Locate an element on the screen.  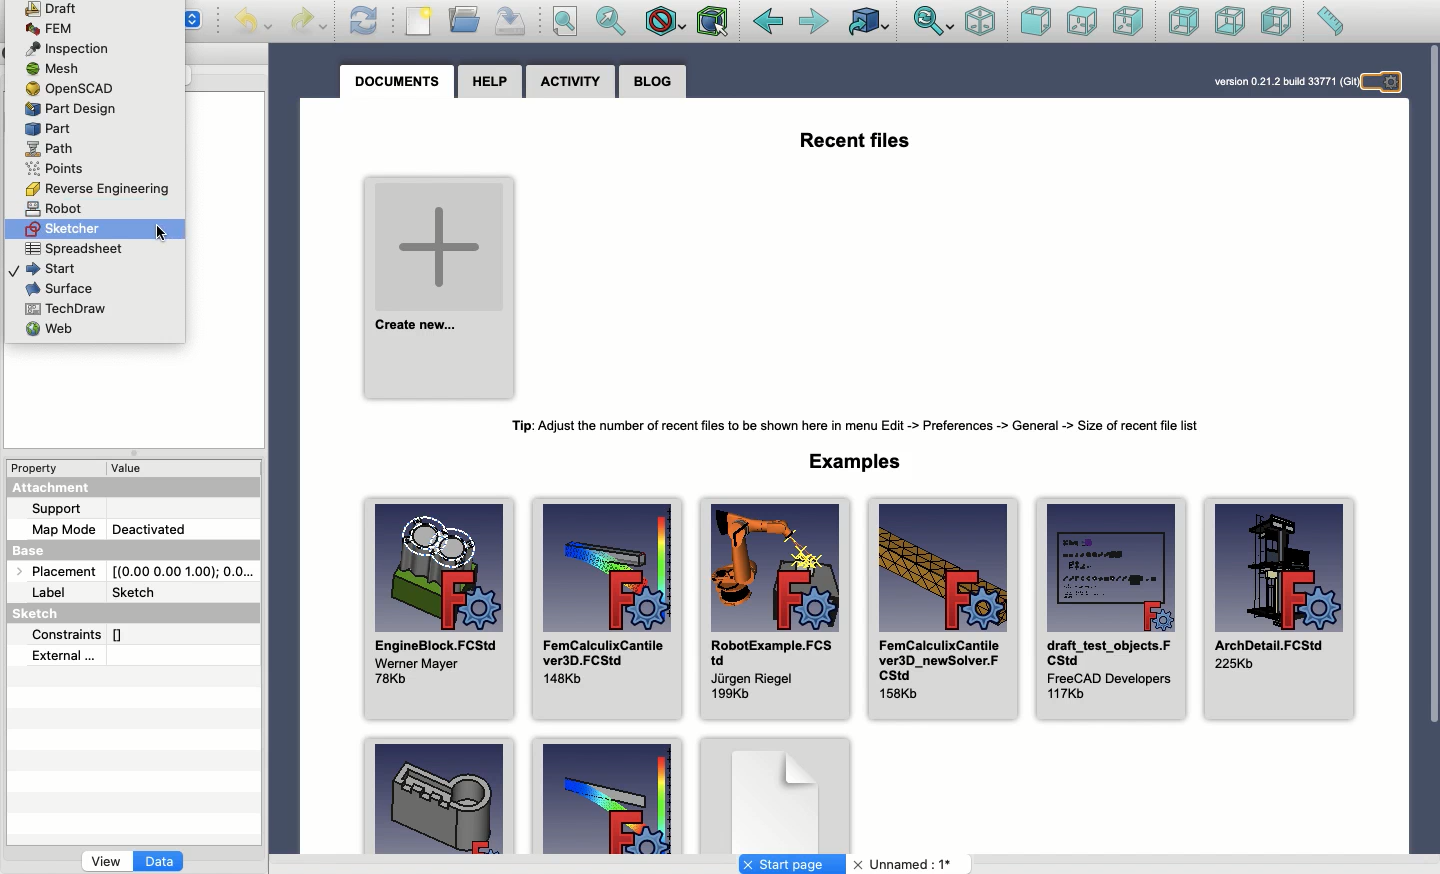
Value is located at coordinates (132, 469).